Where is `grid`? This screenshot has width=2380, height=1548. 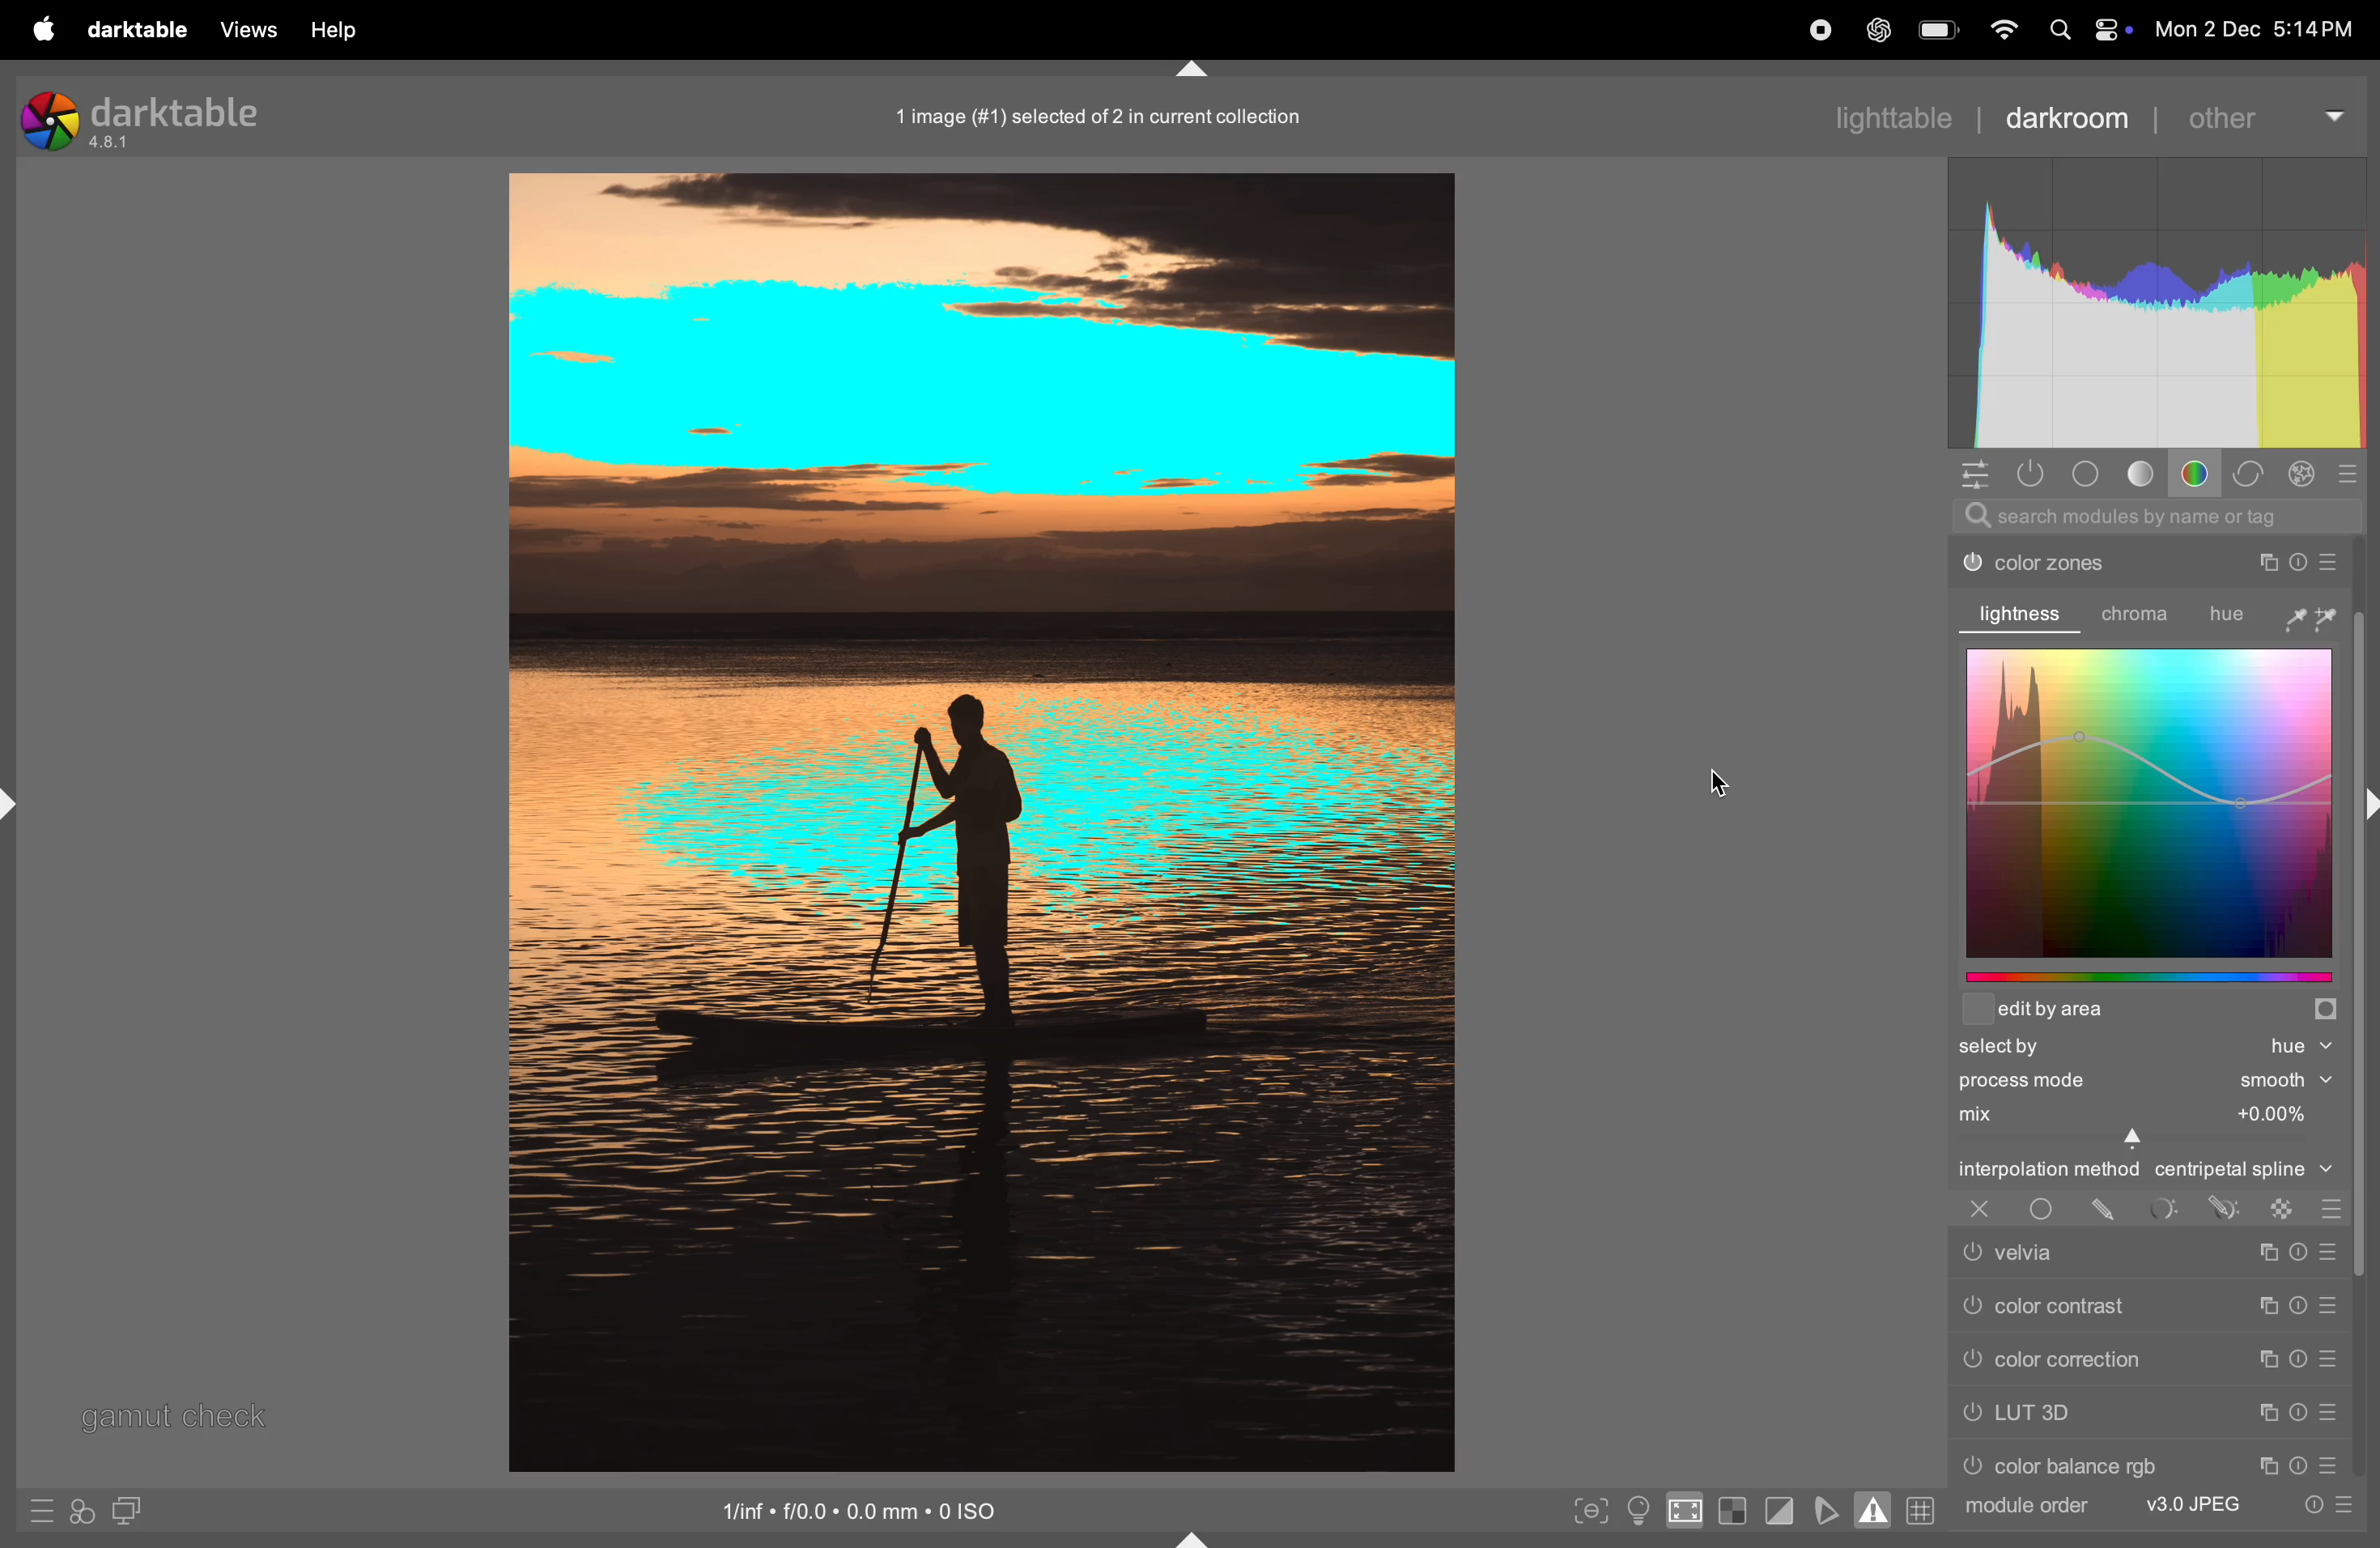 grid is located at coordinates (1925, 1509).